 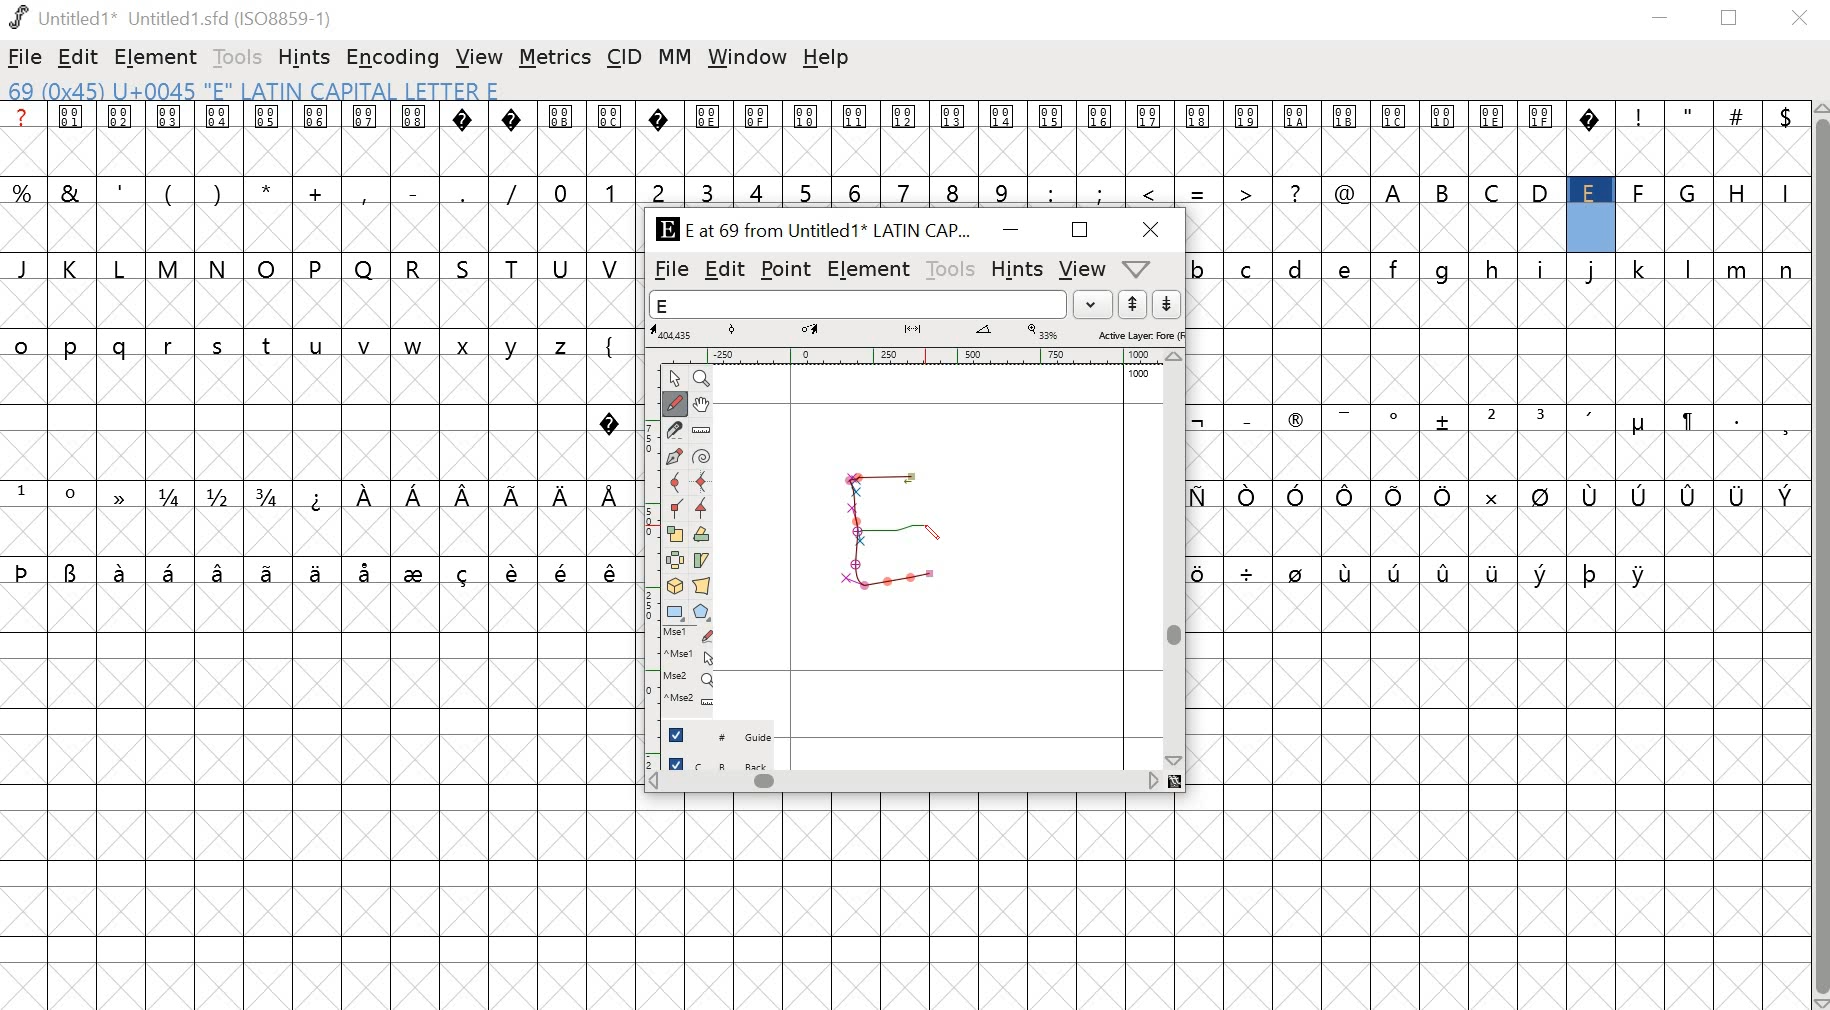 What do you see at coordinates (1178, 560) in the screenshot?
I see `scrollbar` at bounding box center [1178, 560].